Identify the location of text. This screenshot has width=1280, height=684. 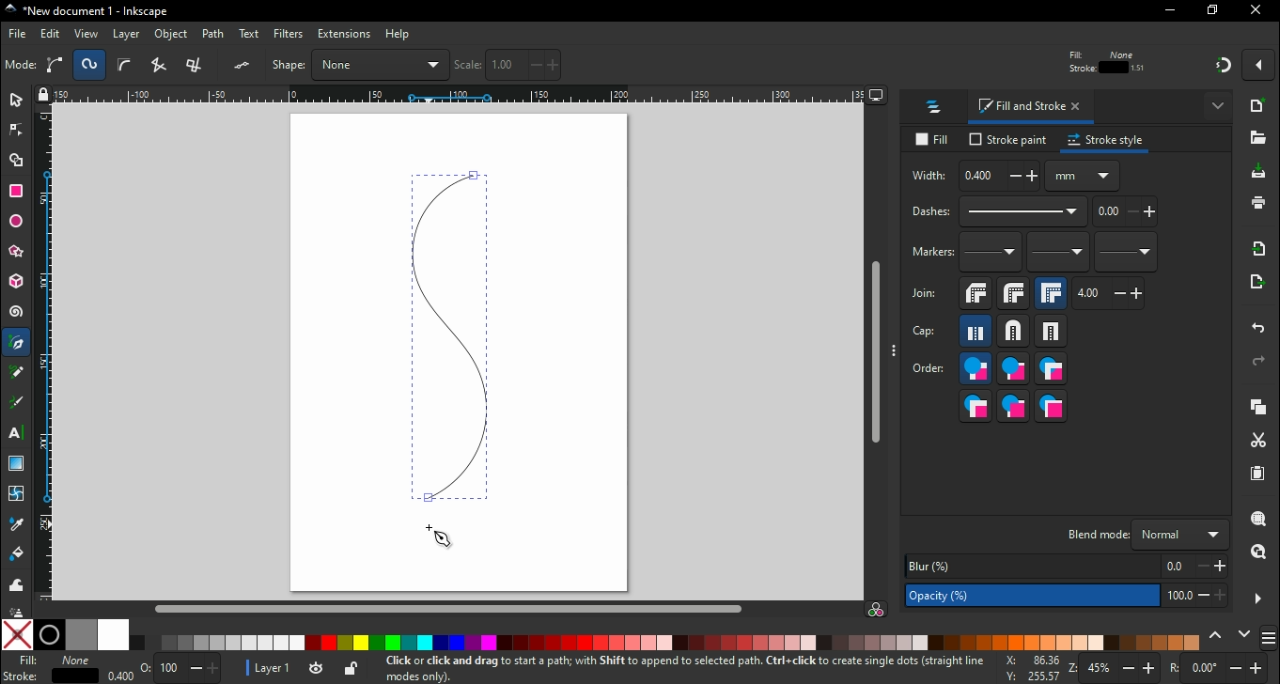
(250, 33).